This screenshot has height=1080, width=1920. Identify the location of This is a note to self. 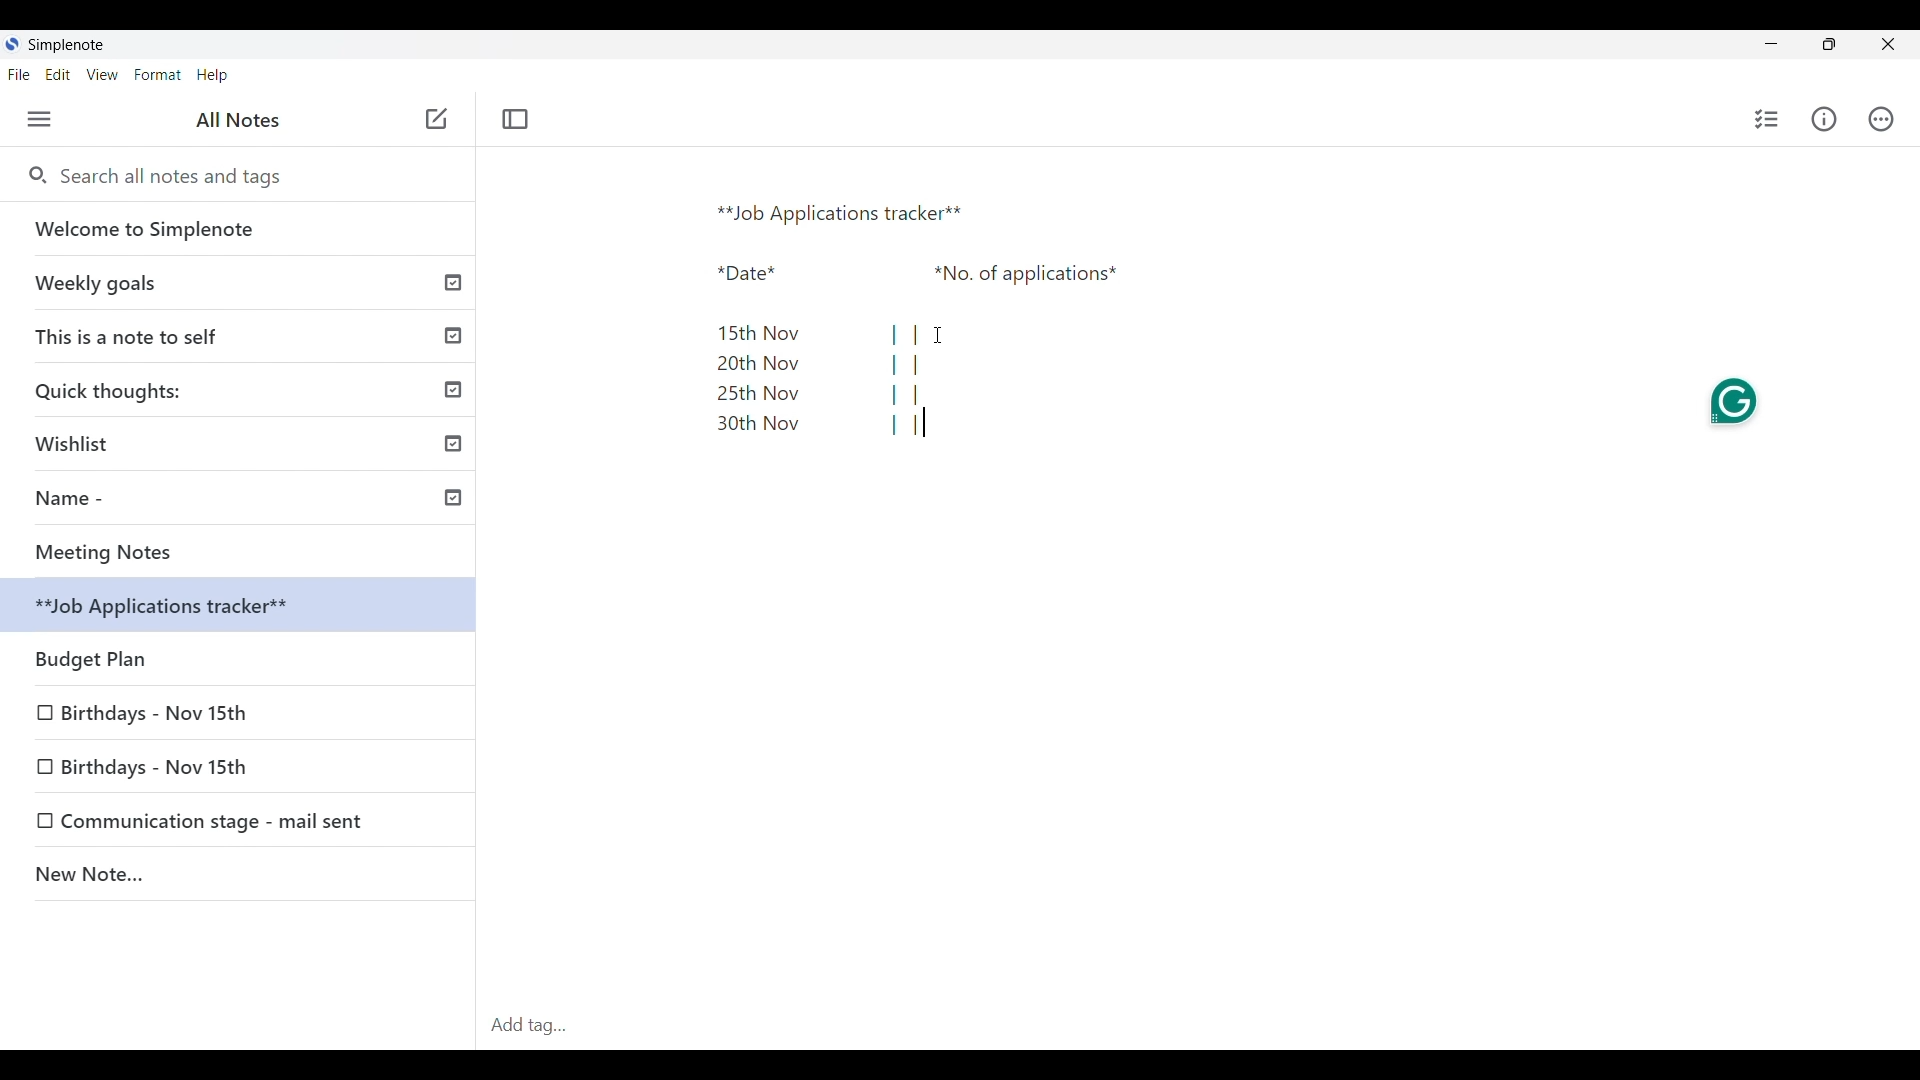
(241, 335).